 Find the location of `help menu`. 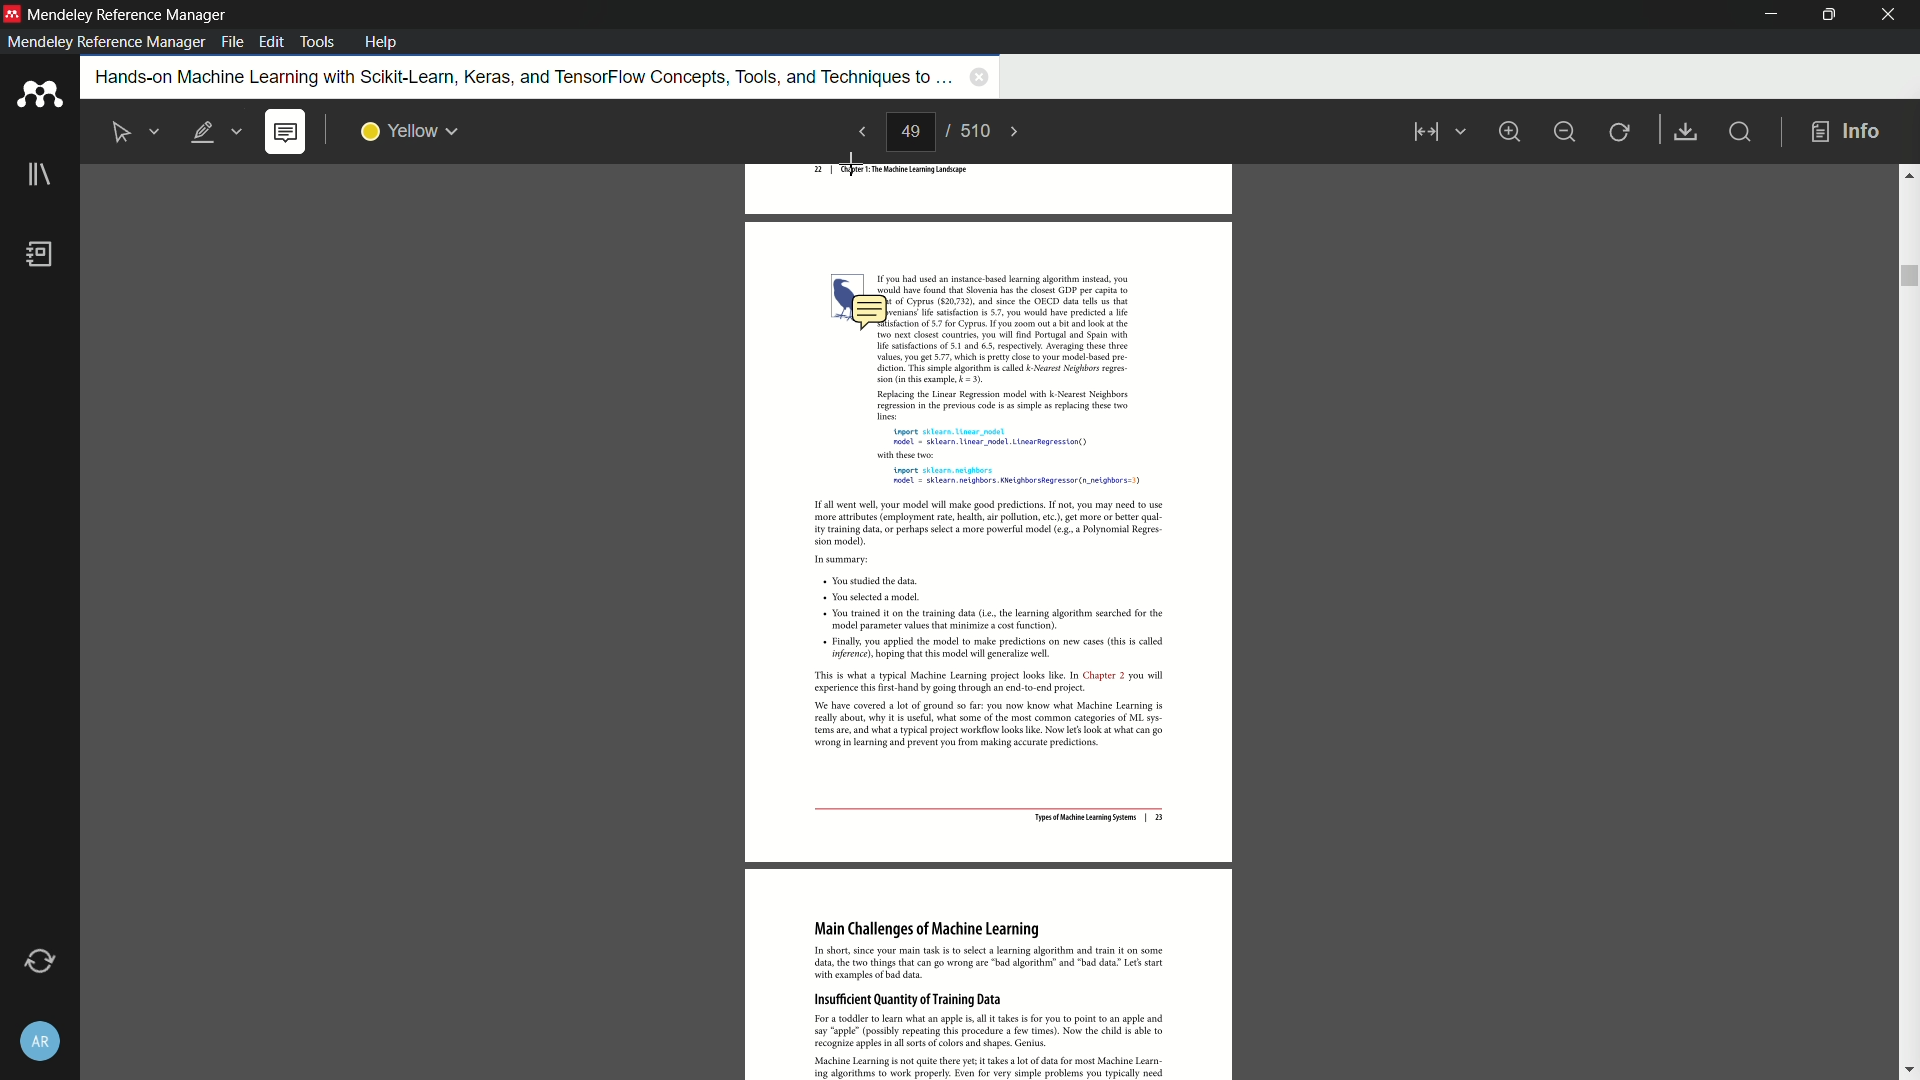

help menu is located at coordinates (382, 42).